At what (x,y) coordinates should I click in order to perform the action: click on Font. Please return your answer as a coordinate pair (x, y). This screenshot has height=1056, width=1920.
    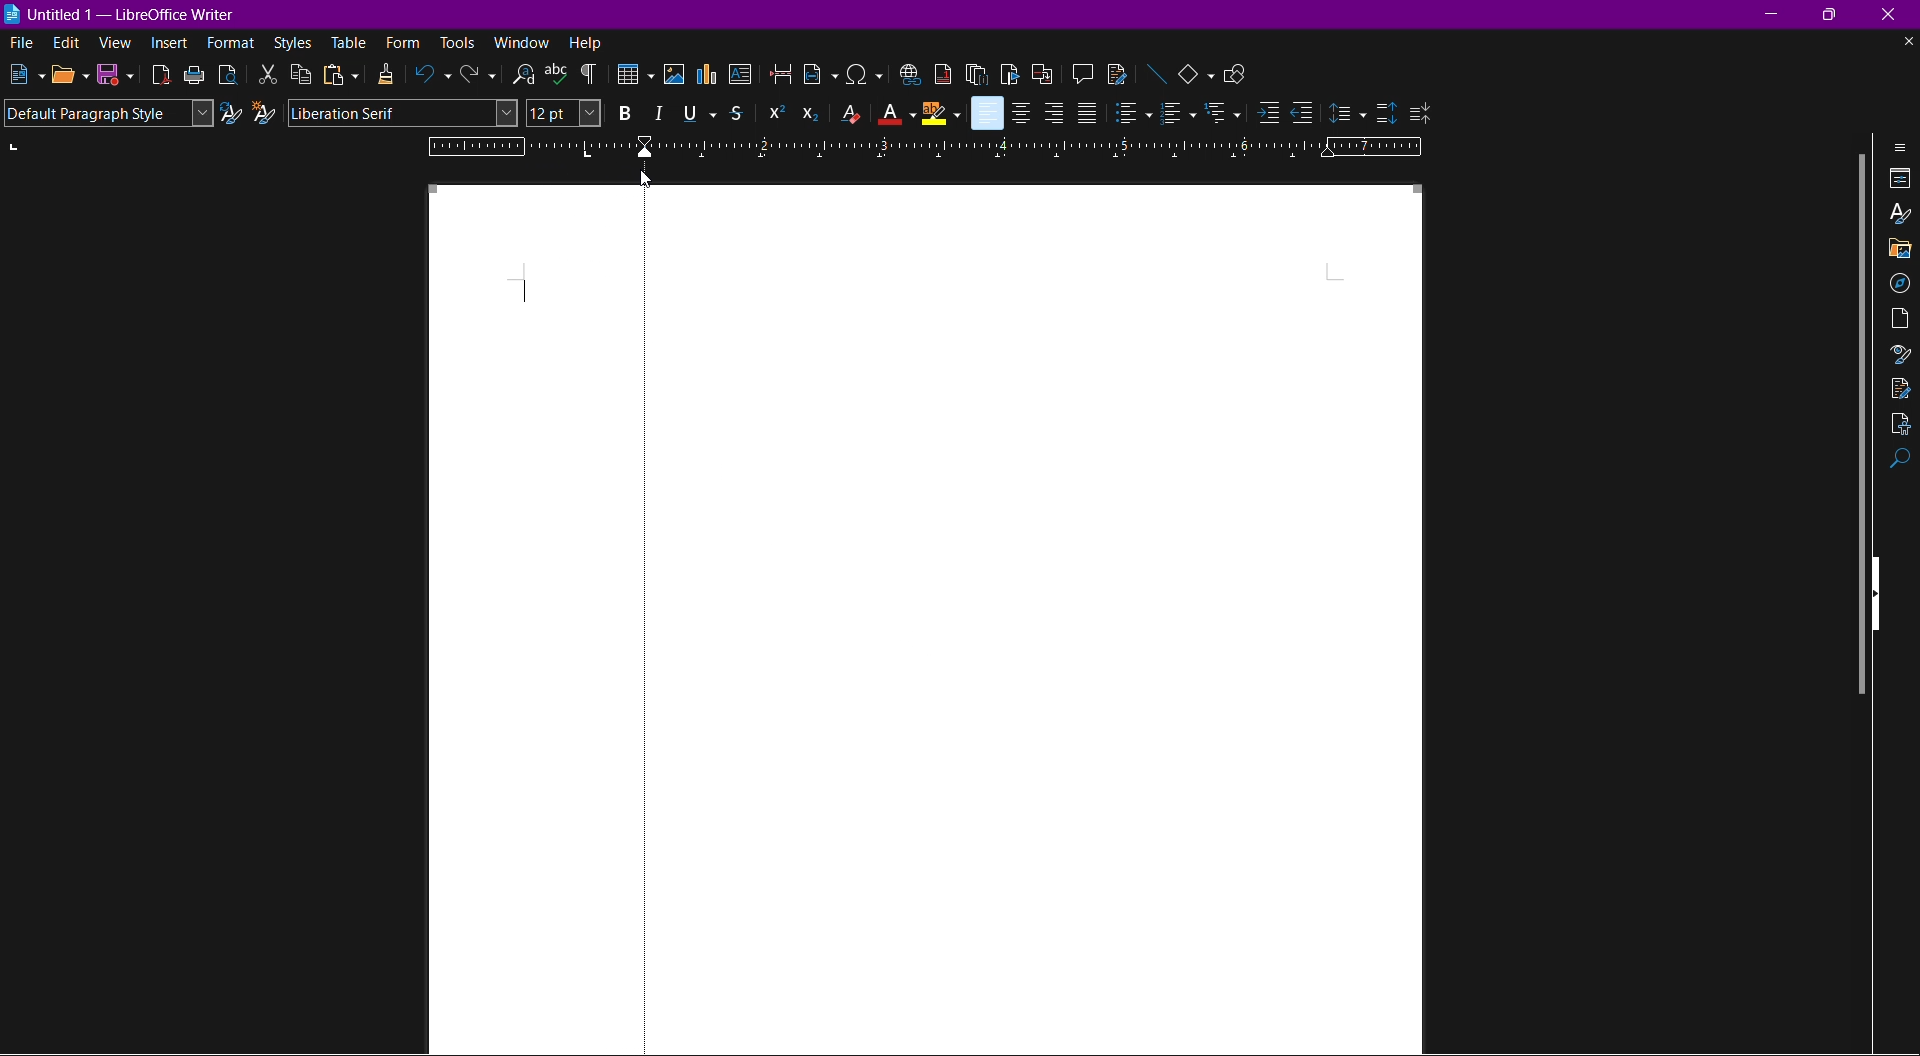
    Looking at the image, I should click on (404, 114).